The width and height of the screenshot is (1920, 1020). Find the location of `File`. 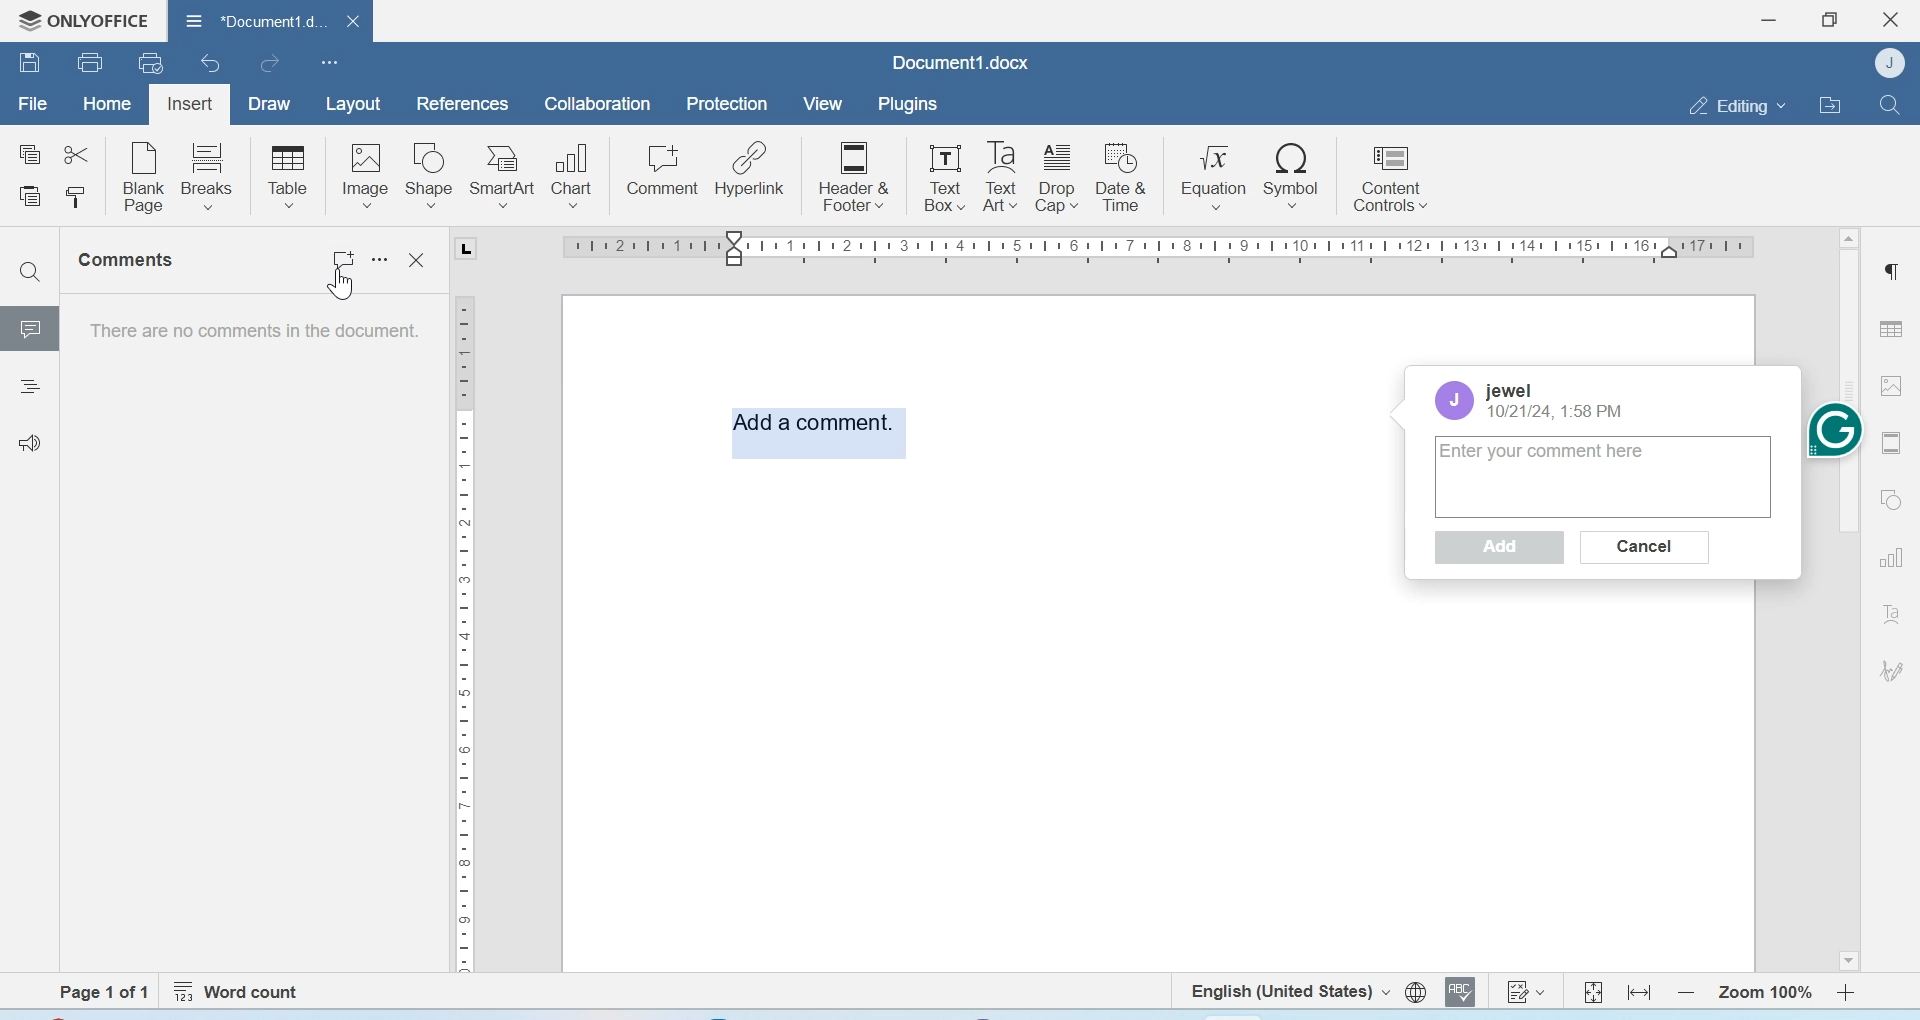

File is located at coordinates (32, 104).